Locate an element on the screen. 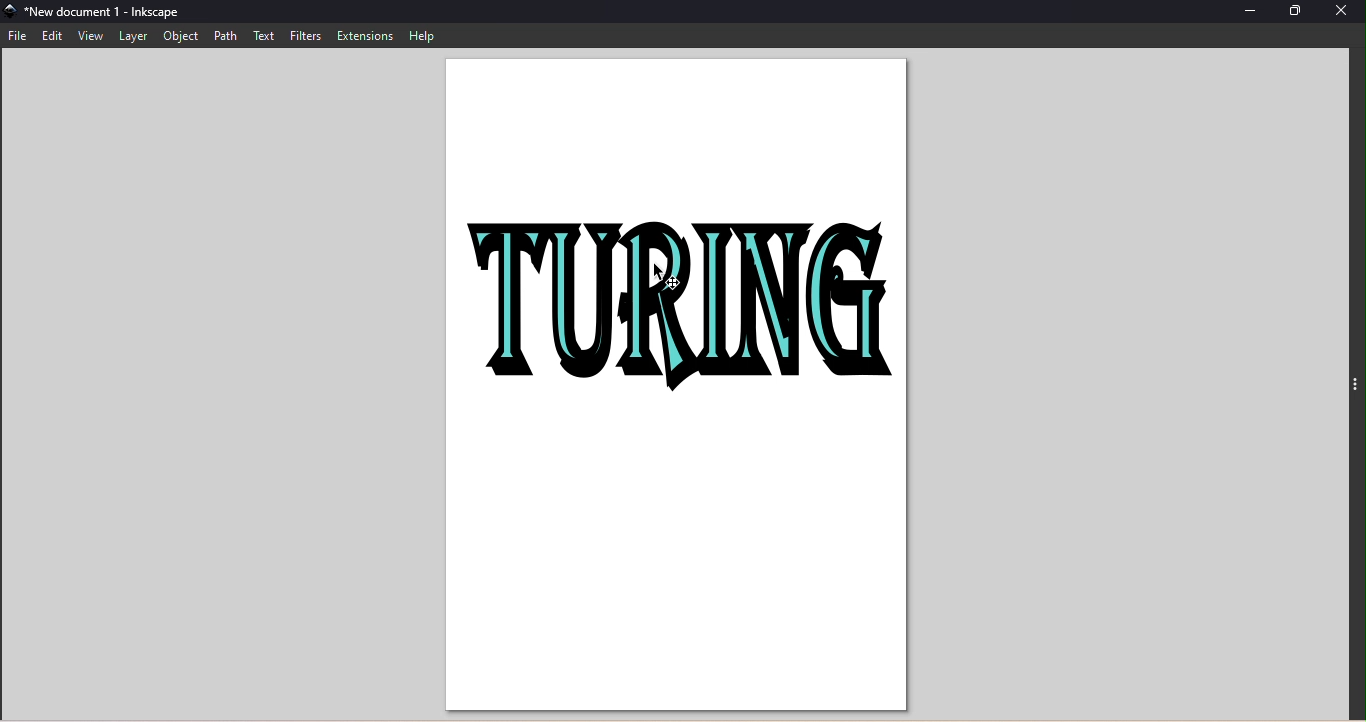 This screenshot has height=722, width=1366. Help is located at coordinates (423, 35).